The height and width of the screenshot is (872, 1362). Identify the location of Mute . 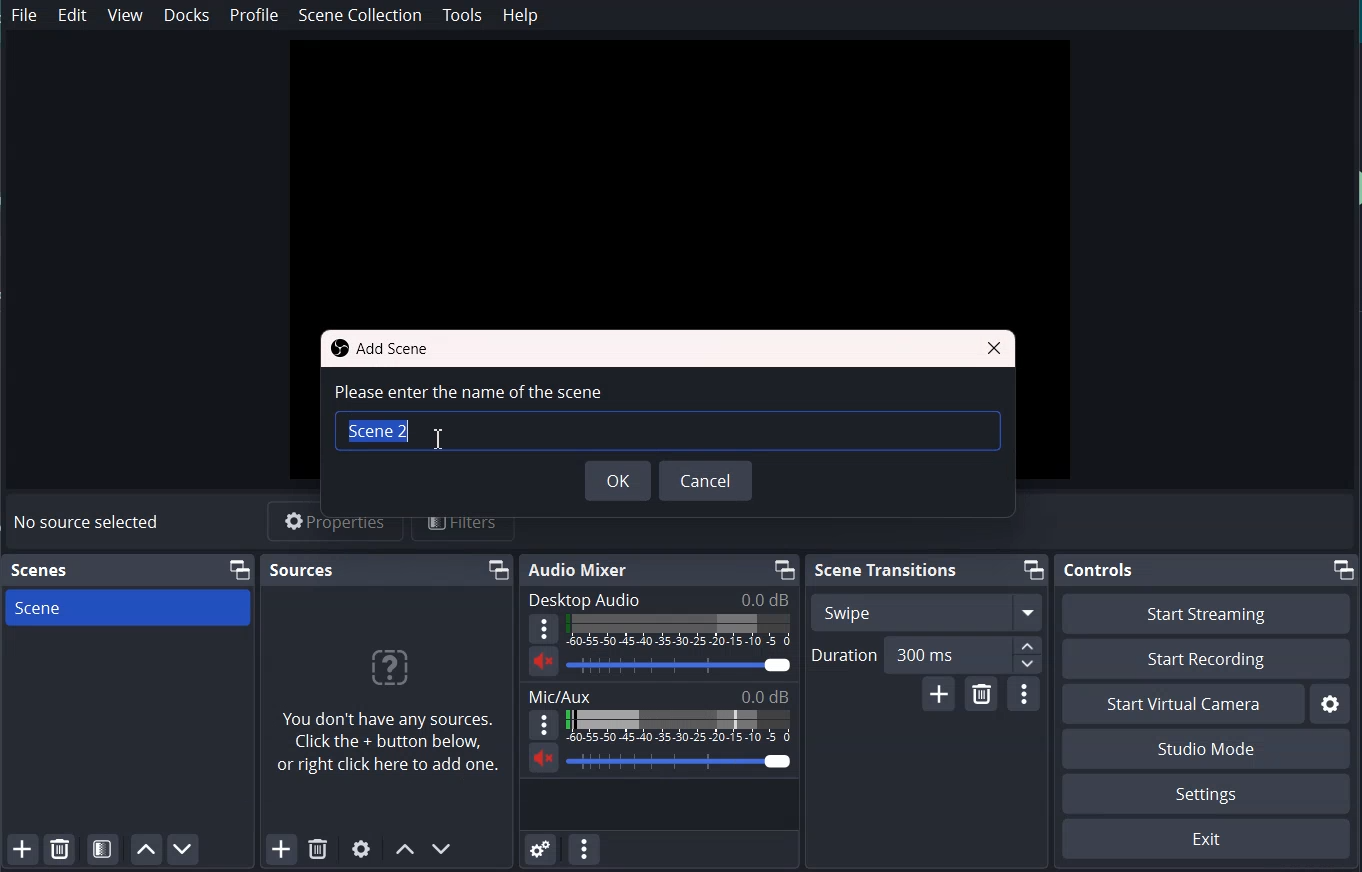
(544, 661).